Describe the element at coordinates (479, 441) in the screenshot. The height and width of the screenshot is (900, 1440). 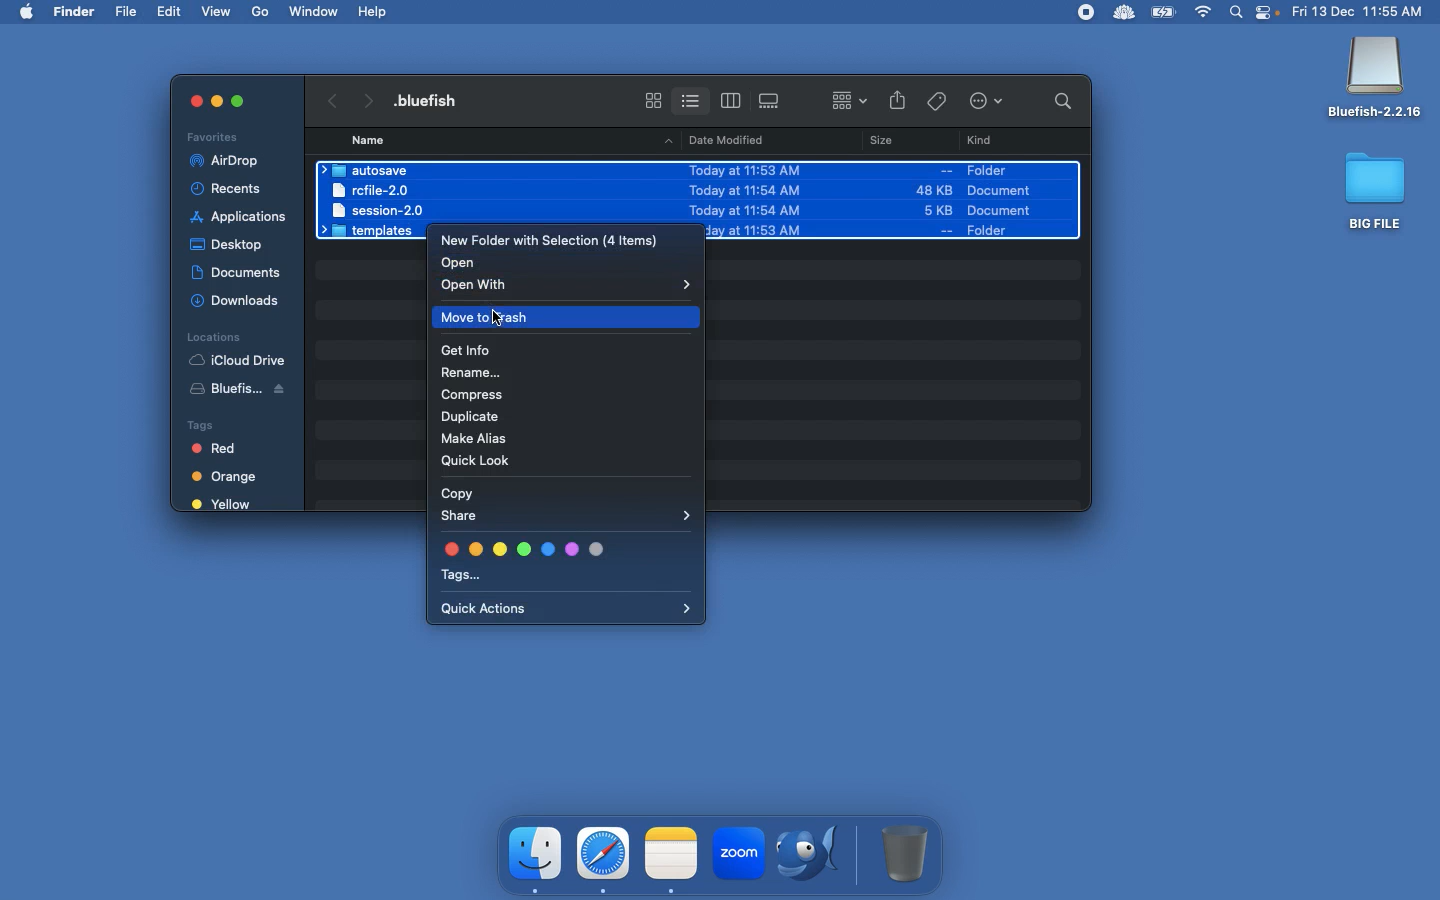
I see `Make aliases` at that location.